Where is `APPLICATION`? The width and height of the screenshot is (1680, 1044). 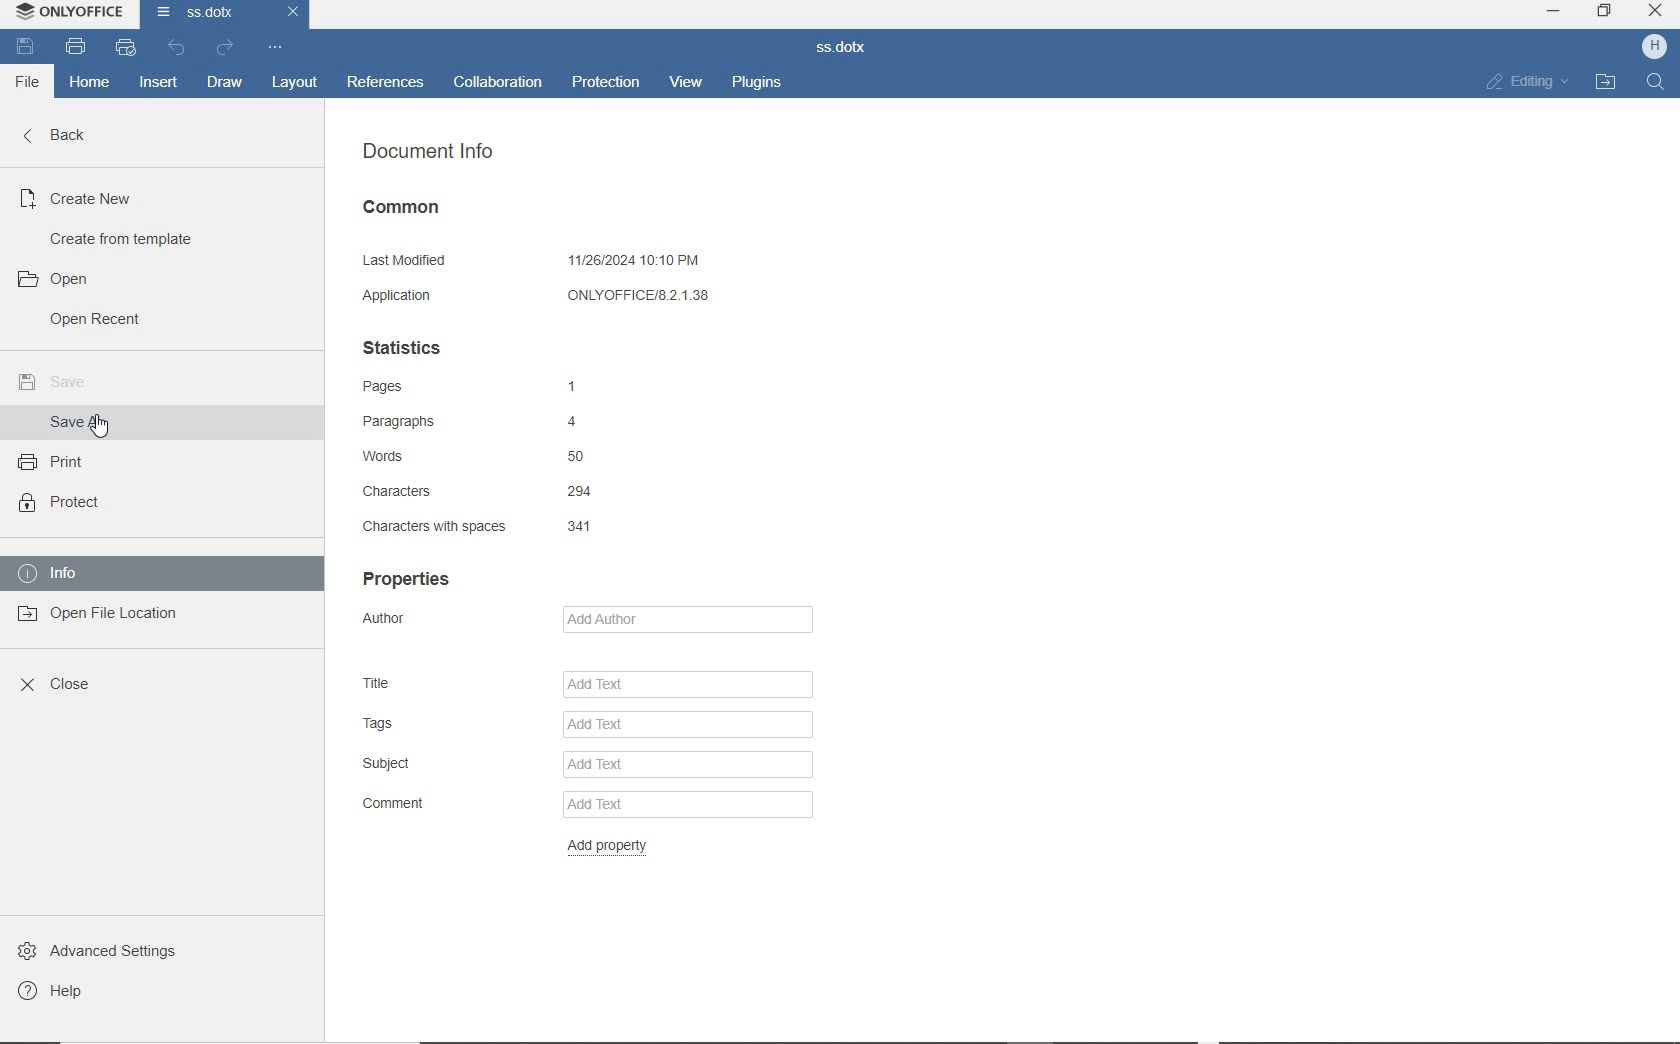 APPLICATION is located at coordinates (549, 295).